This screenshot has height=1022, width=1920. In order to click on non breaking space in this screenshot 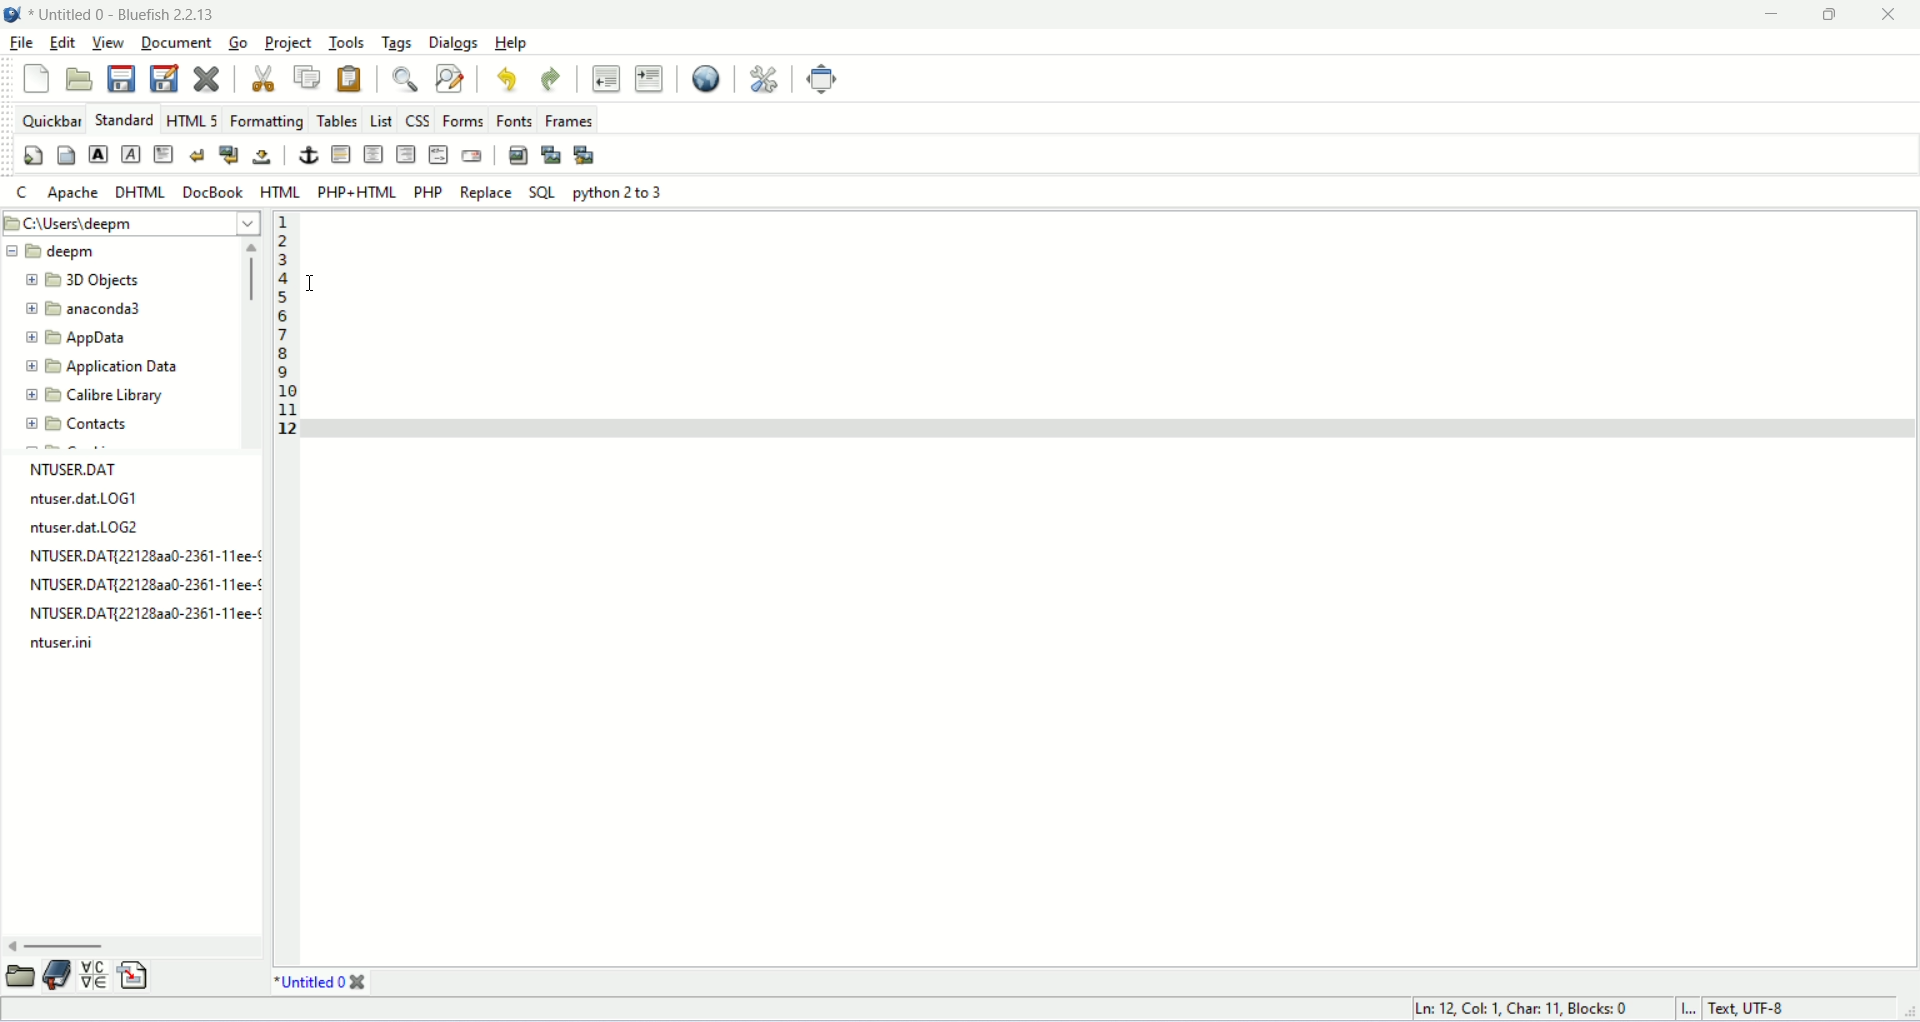, I will do `click(265, 156)`.